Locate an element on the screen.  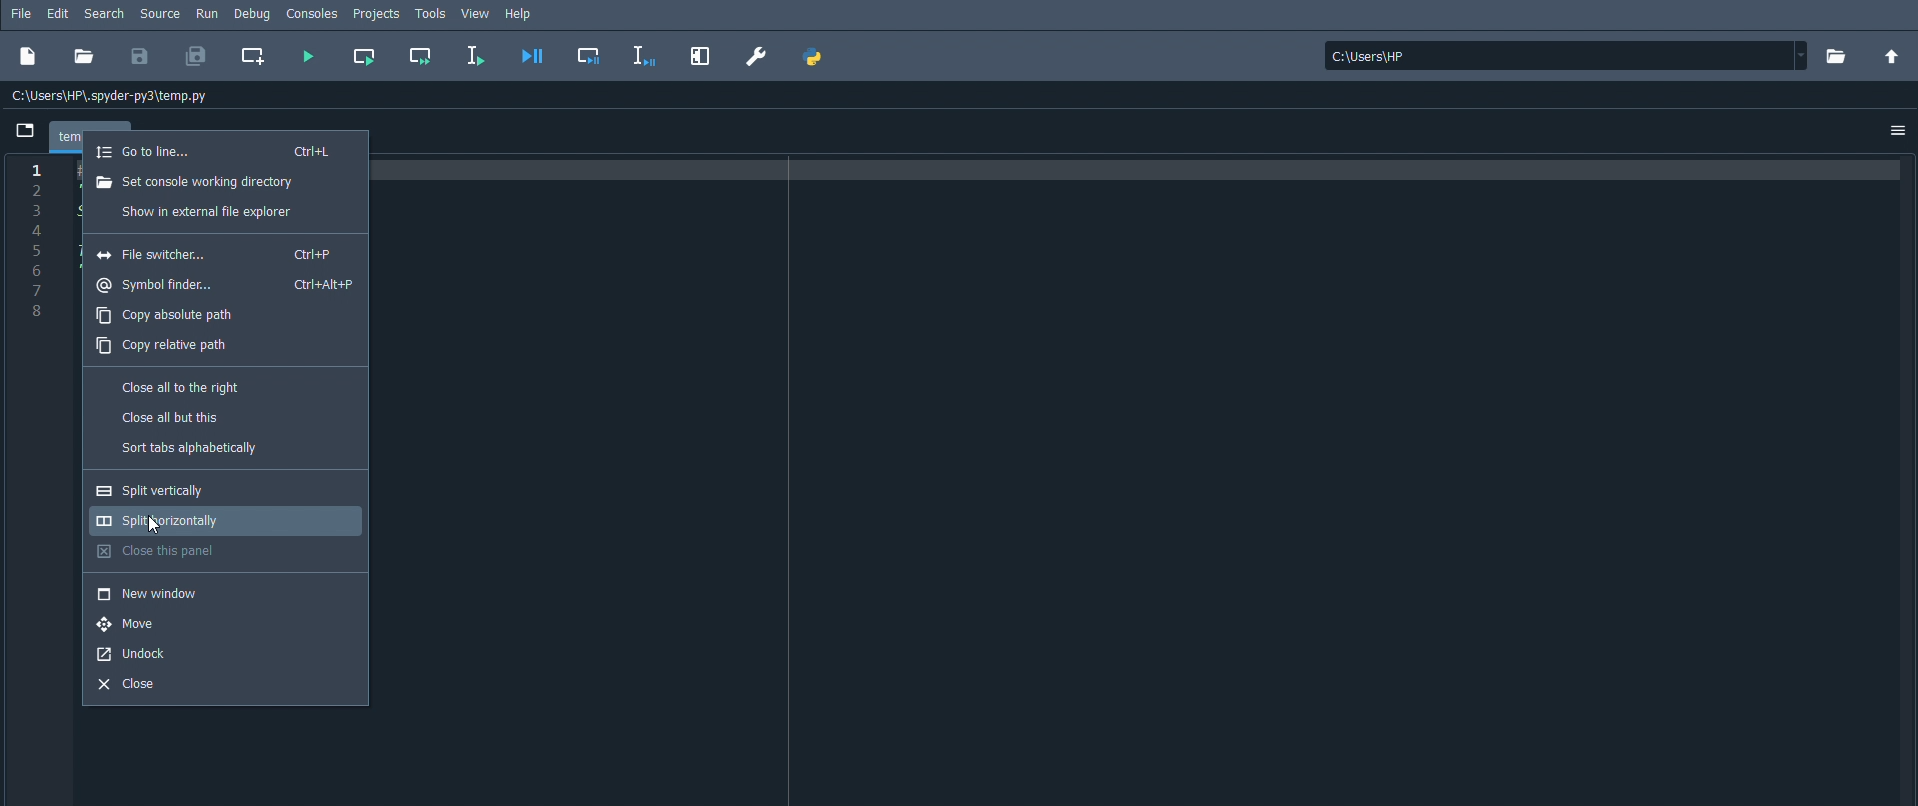
Split vertically is located at coordinates (184, 491).